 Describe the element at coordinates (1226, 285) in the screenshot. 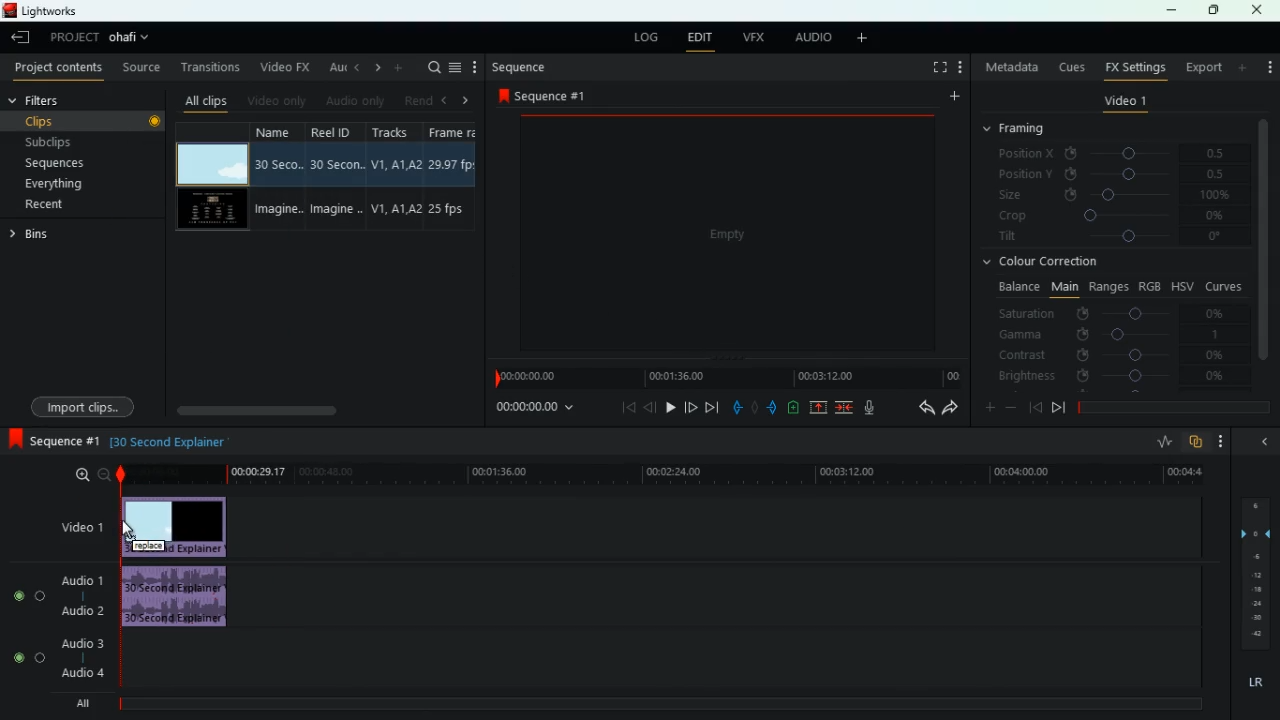

I see `curves` at that location.